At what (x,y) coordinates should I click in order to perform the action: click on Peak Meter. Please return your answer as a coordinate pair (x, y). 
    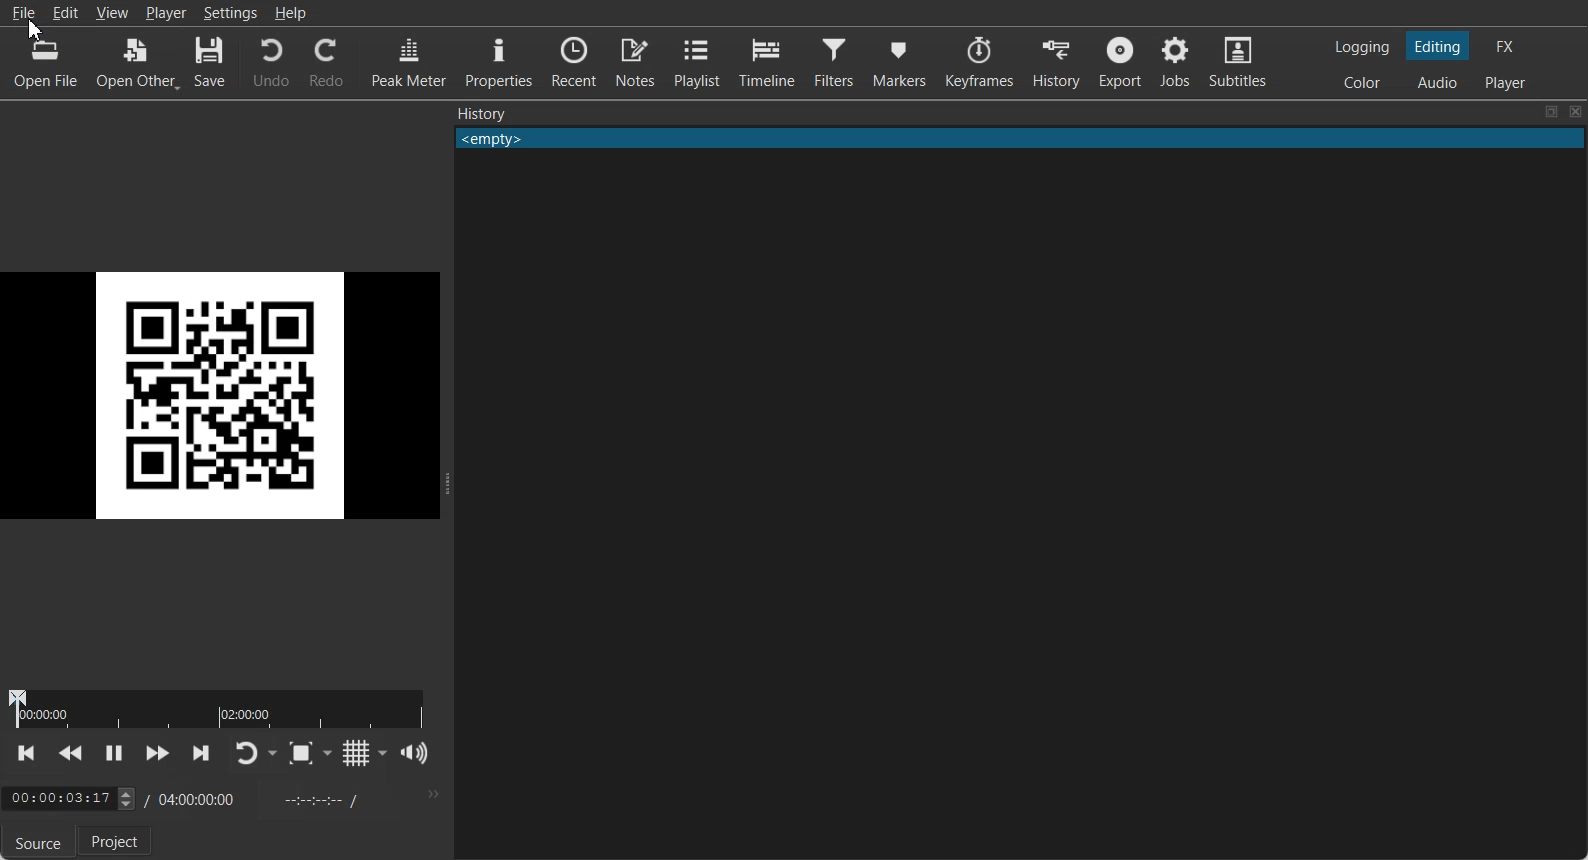
    Looking at the image, I should click on (409, 60).